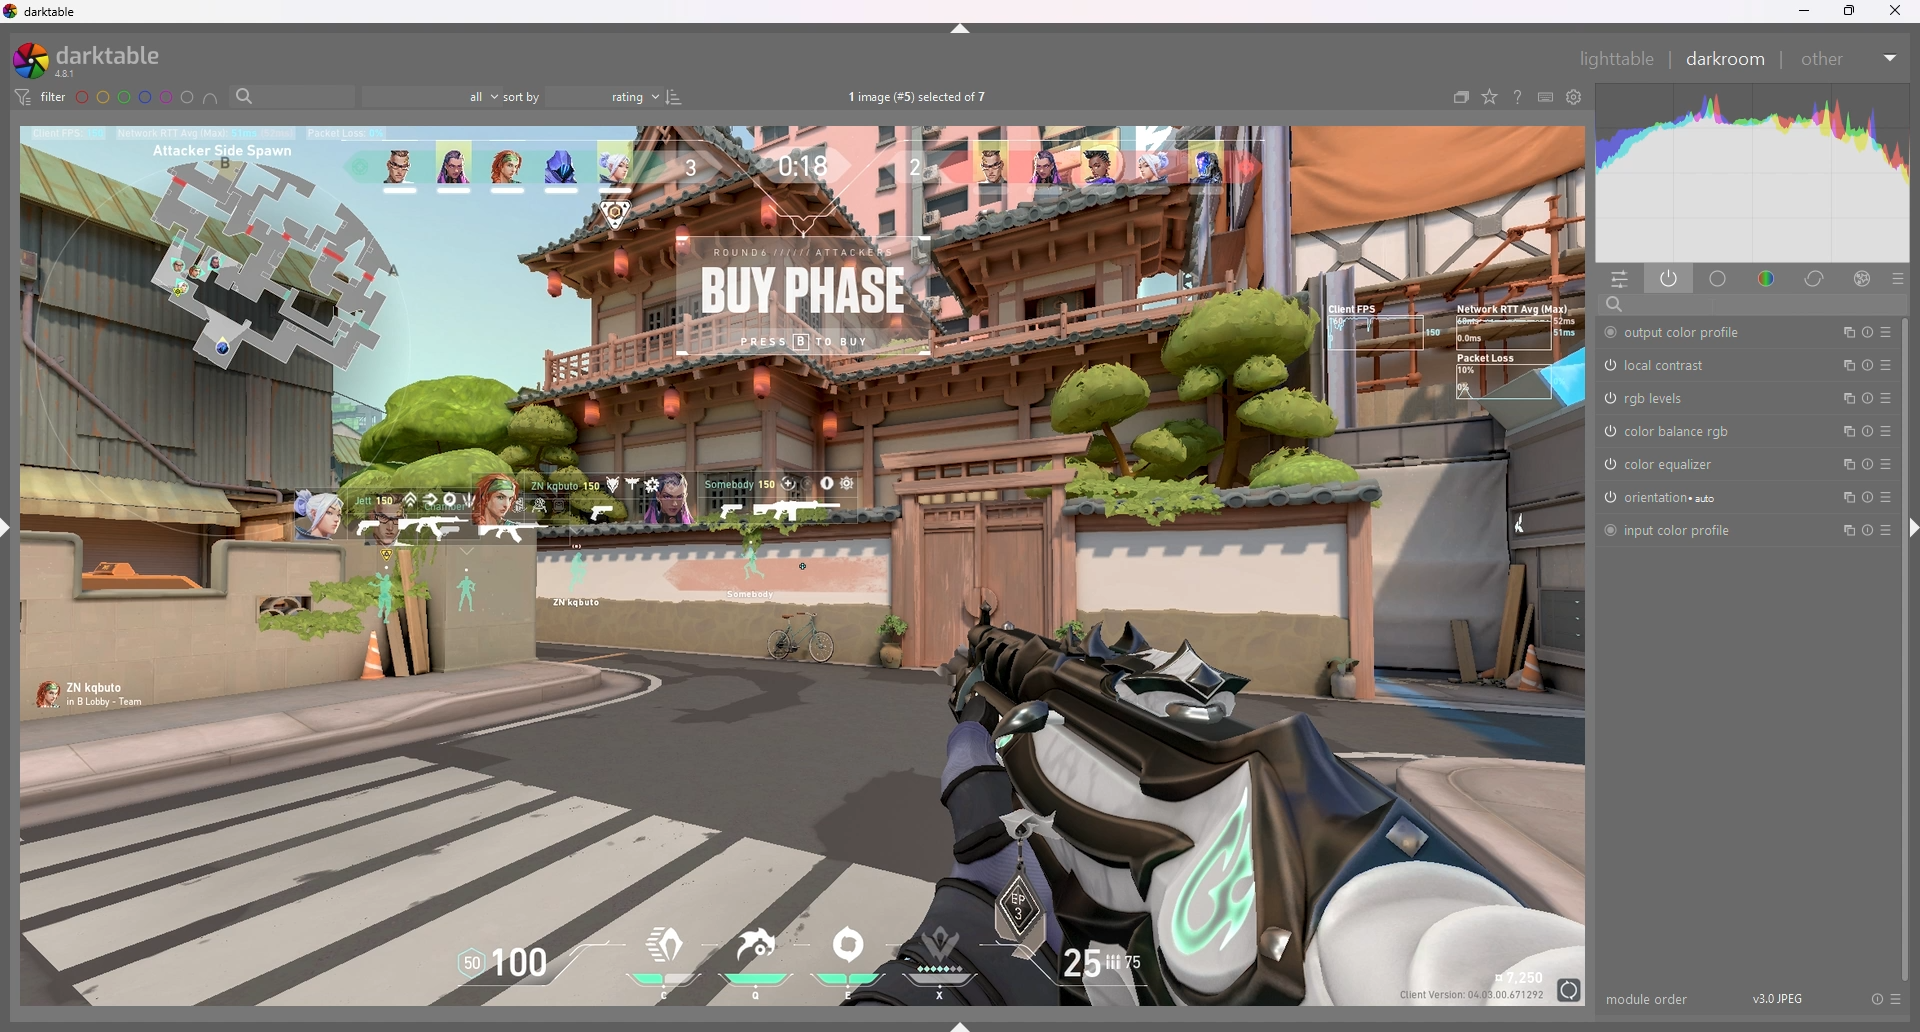 This screenshot has width=1920, height=1032. What do you see at coordinates (431, 97) in the screenshot?
I see `filter by images rating` at bounding box center [431, 97].